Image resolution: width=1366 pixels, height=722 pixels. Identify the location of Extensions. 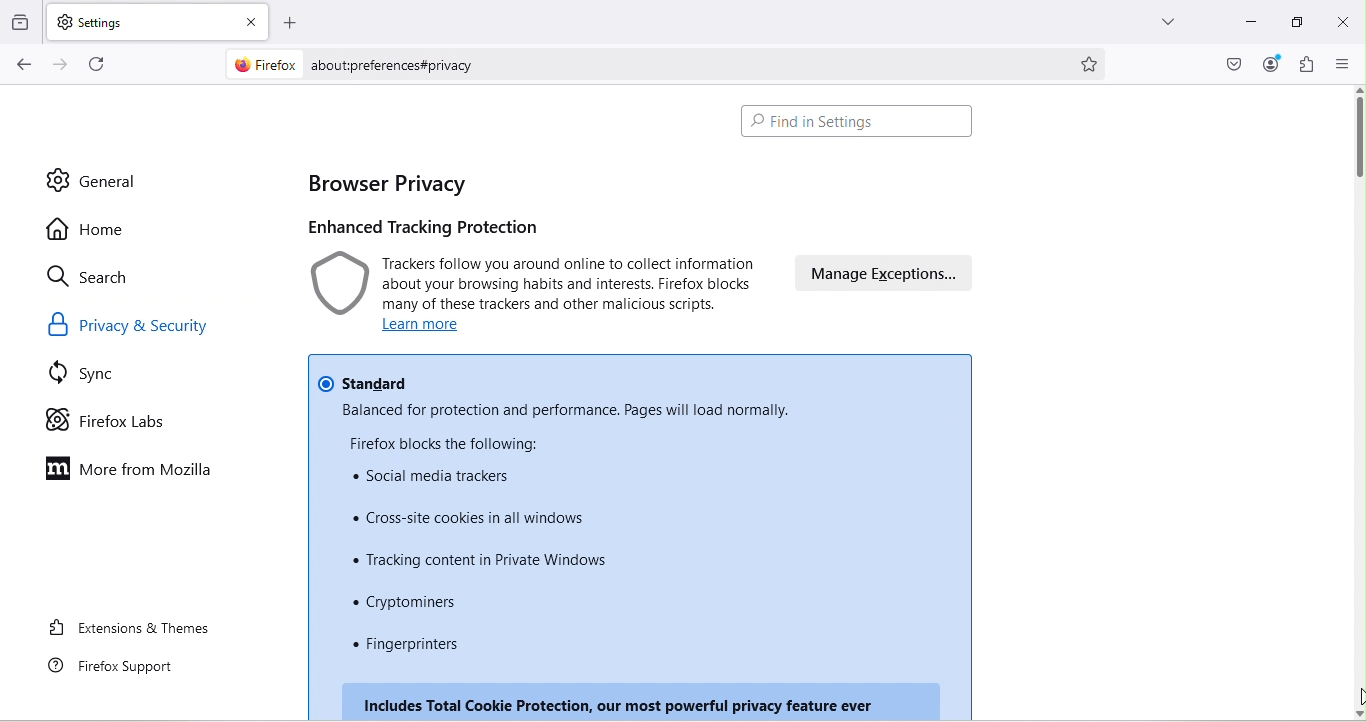
(1306, 65).